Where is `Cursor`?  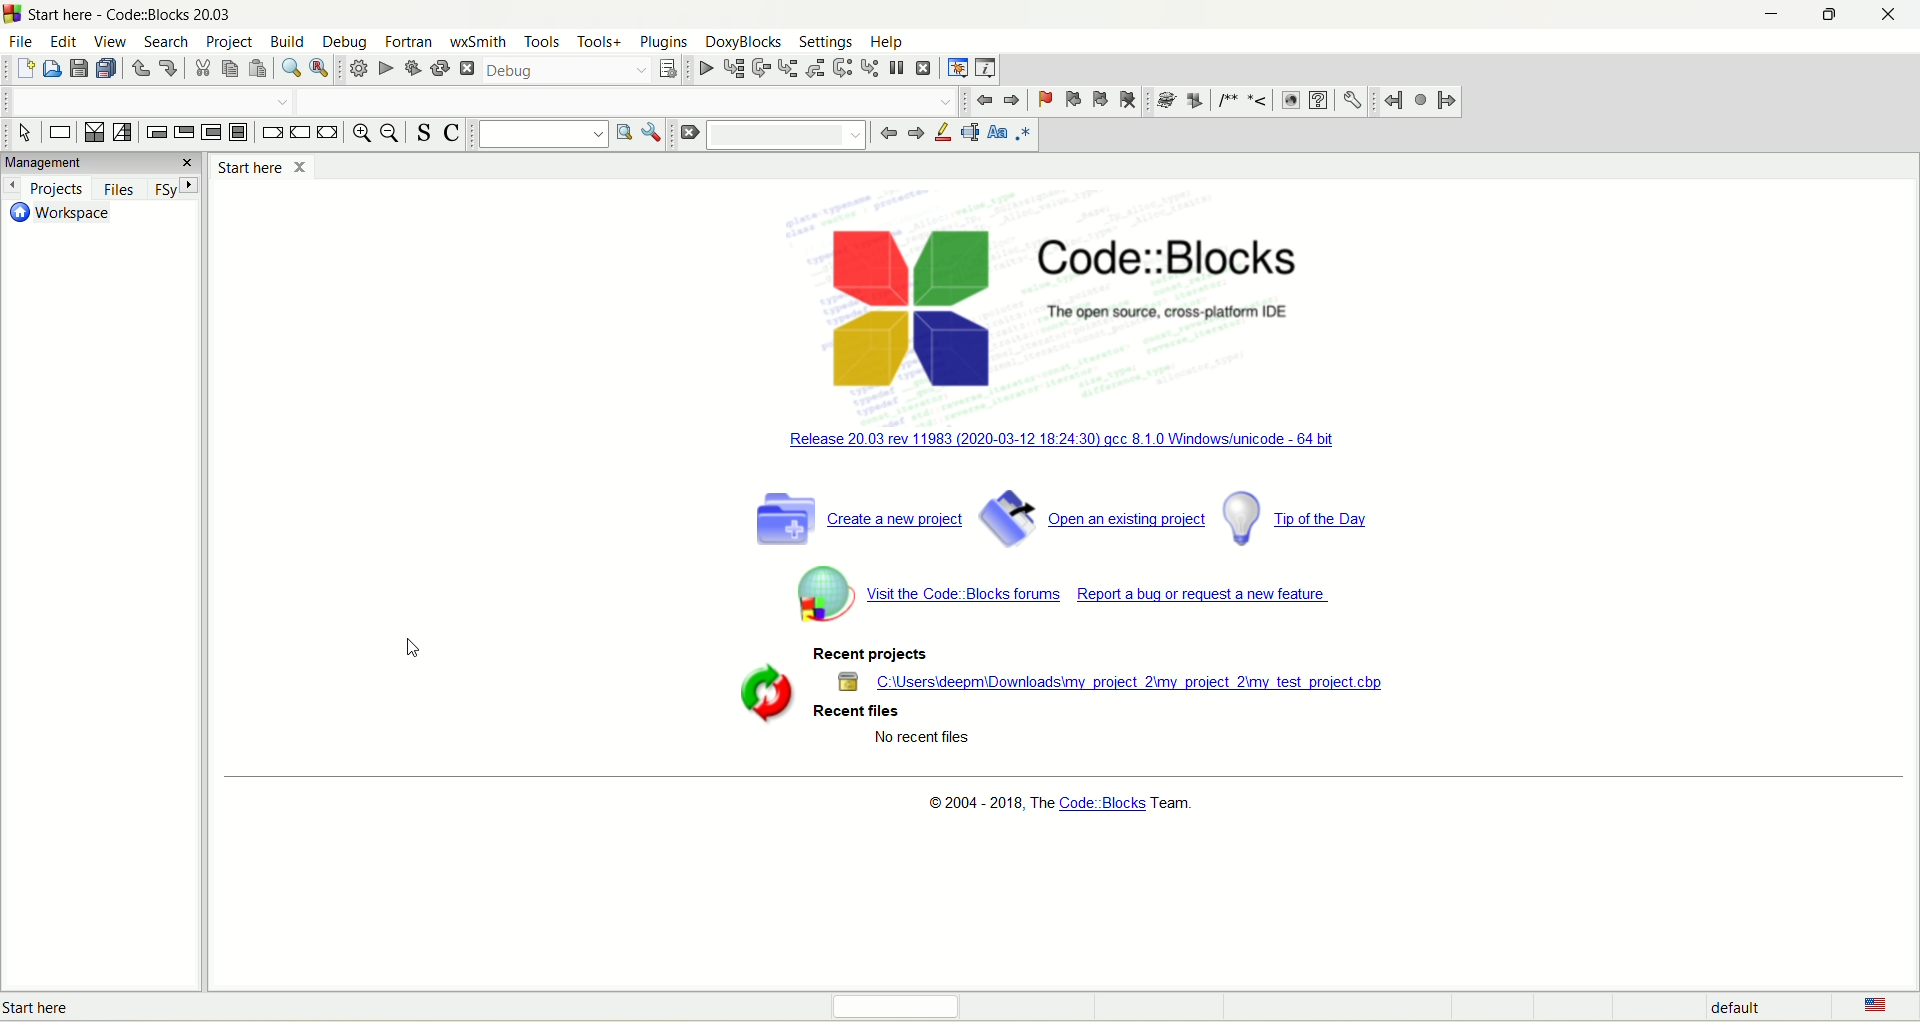
Cursor is located at coordinates (414, 651).